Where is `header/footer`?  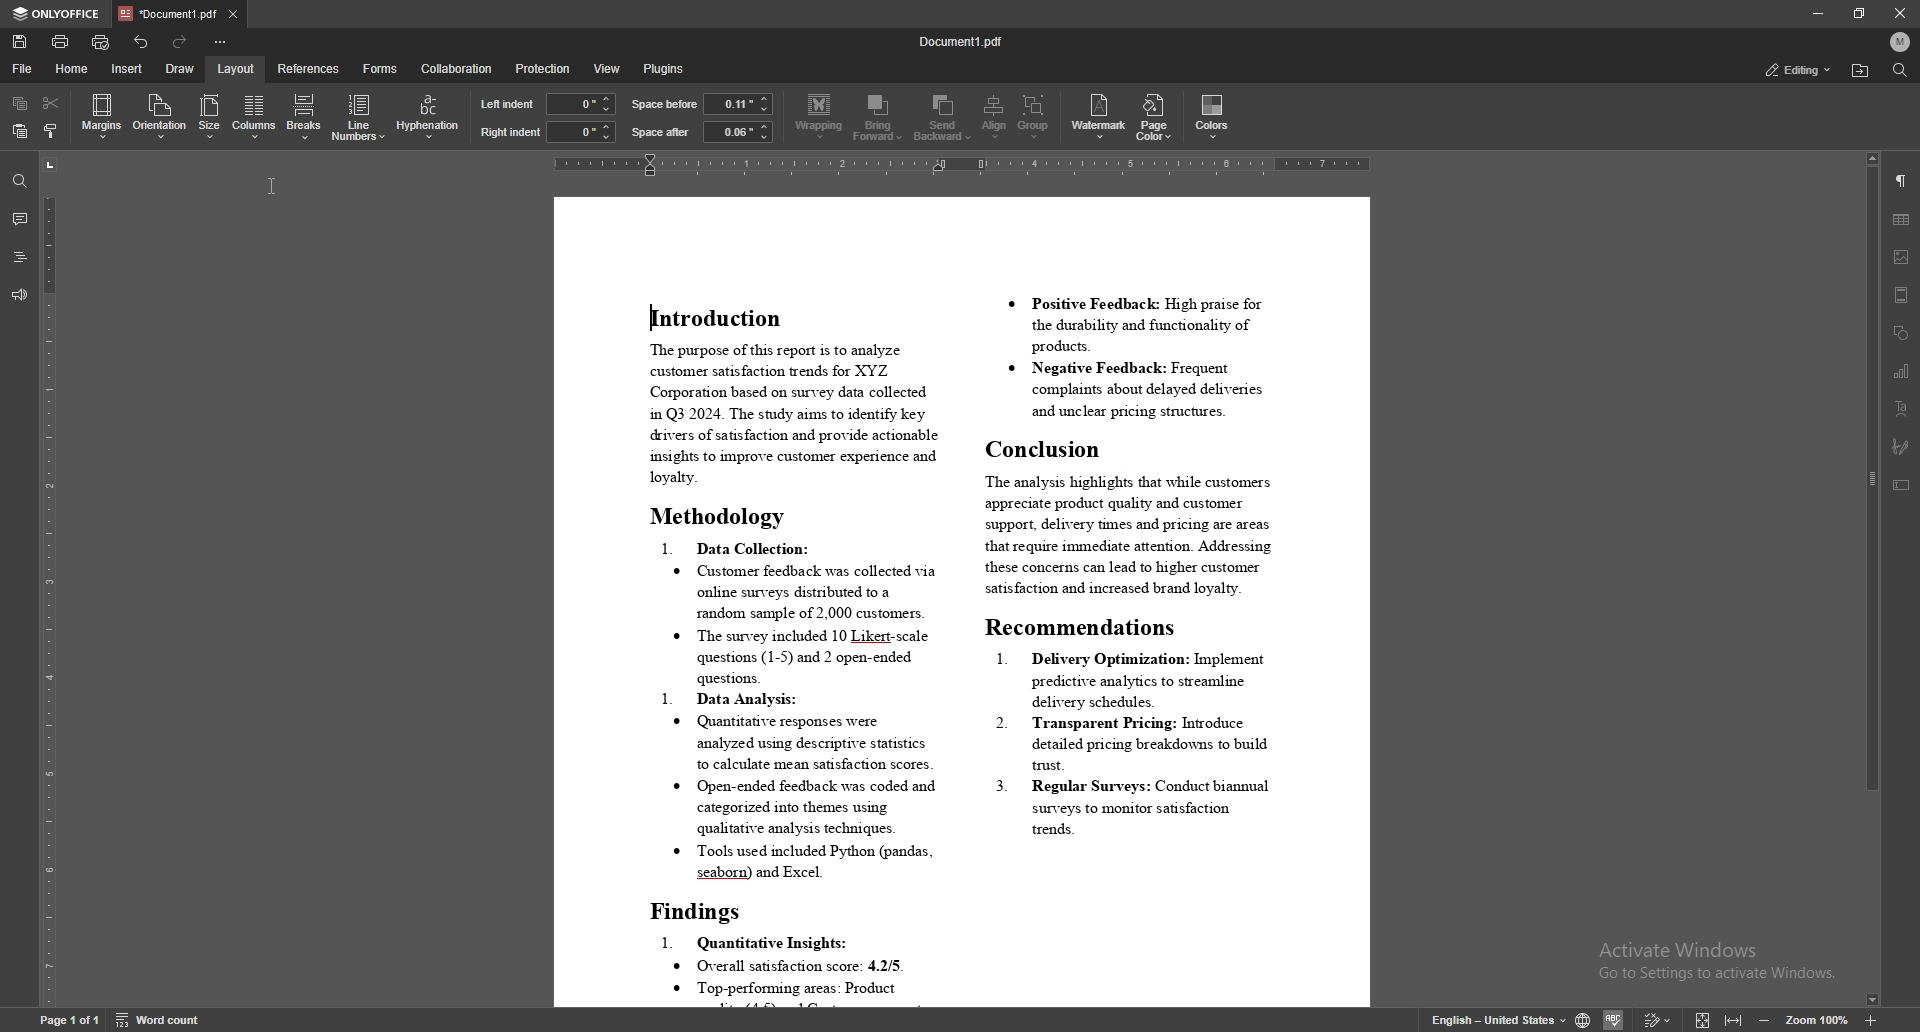 header/footer is located at coordinates (1902, 295).